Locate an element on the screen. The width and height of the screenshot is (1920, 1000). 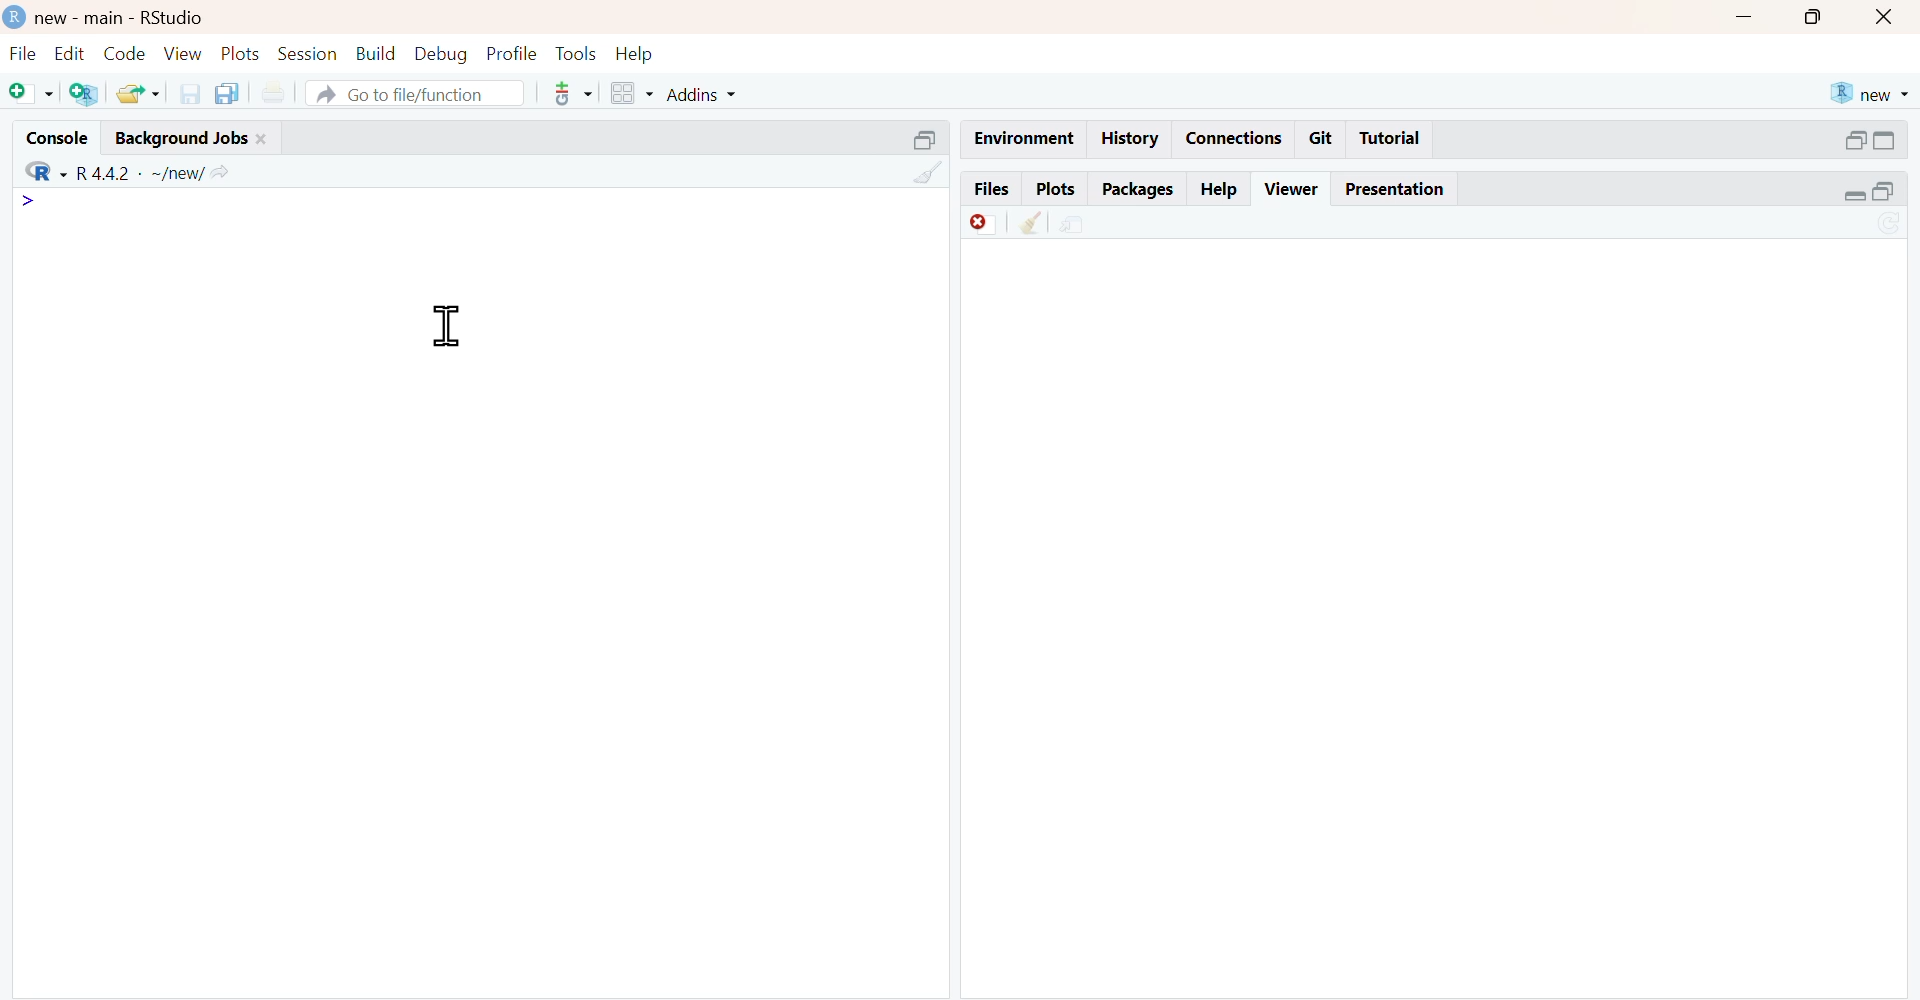
clean is located at coordinates (929, 172).